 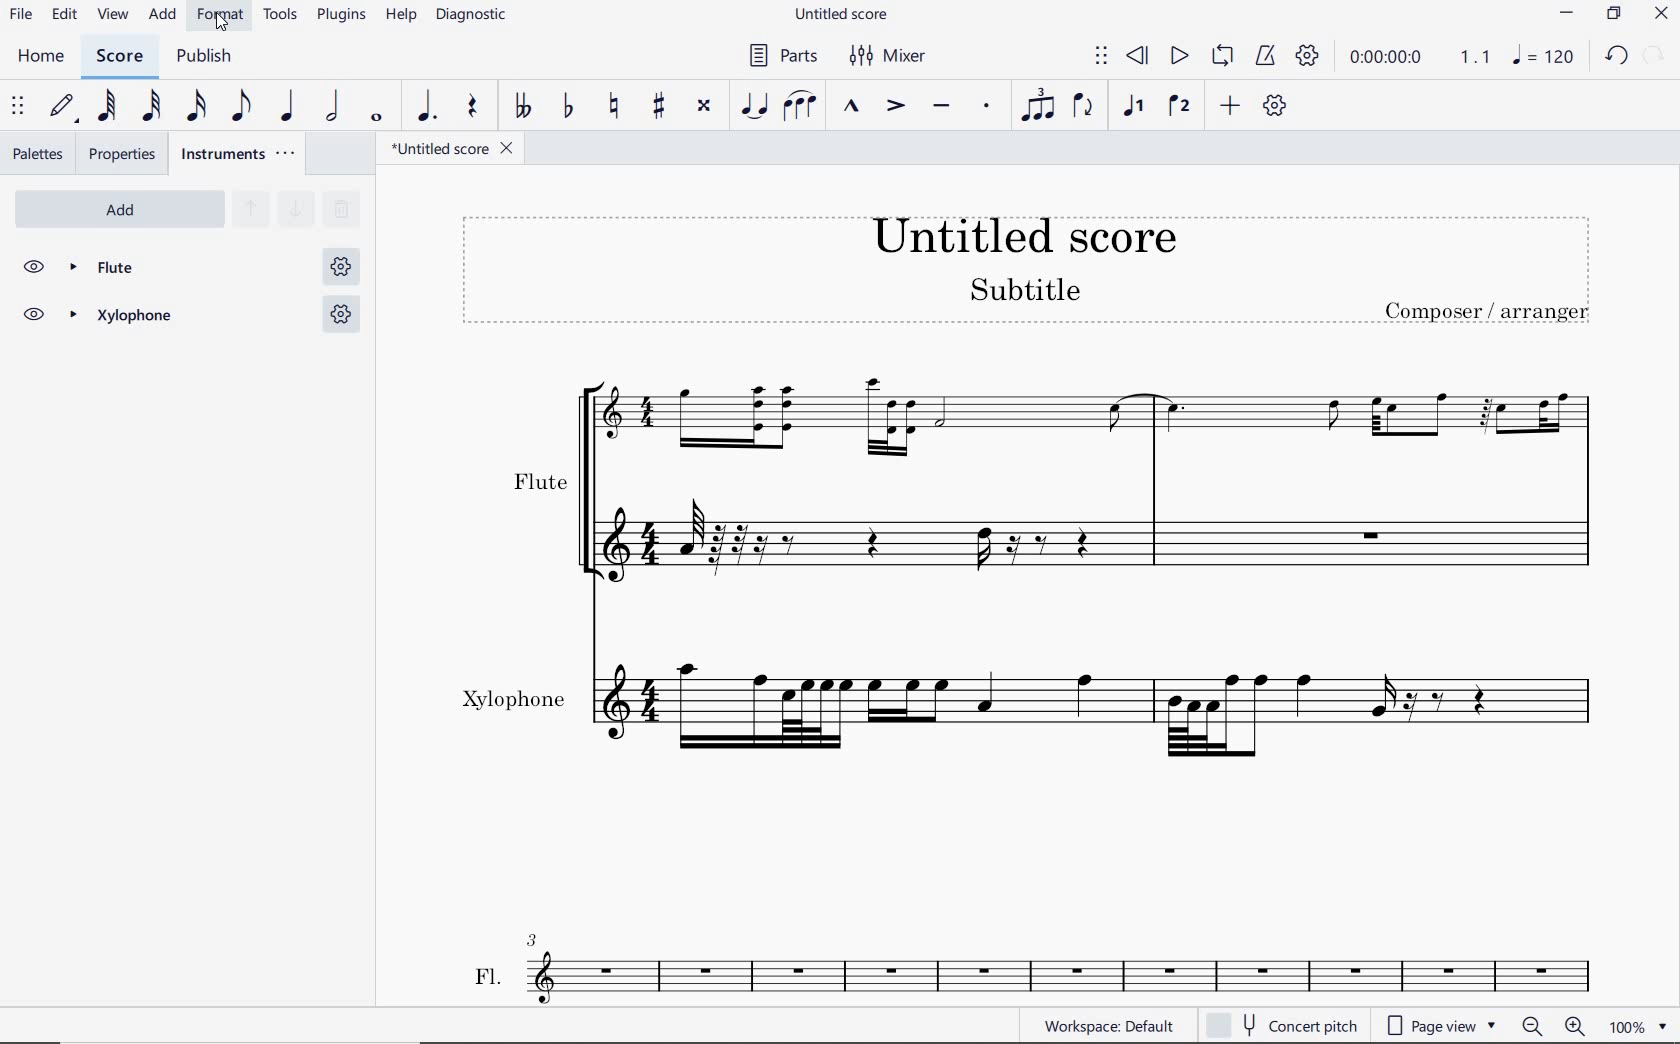 I want to click on FLUTE, so click(x=1034, y=474).